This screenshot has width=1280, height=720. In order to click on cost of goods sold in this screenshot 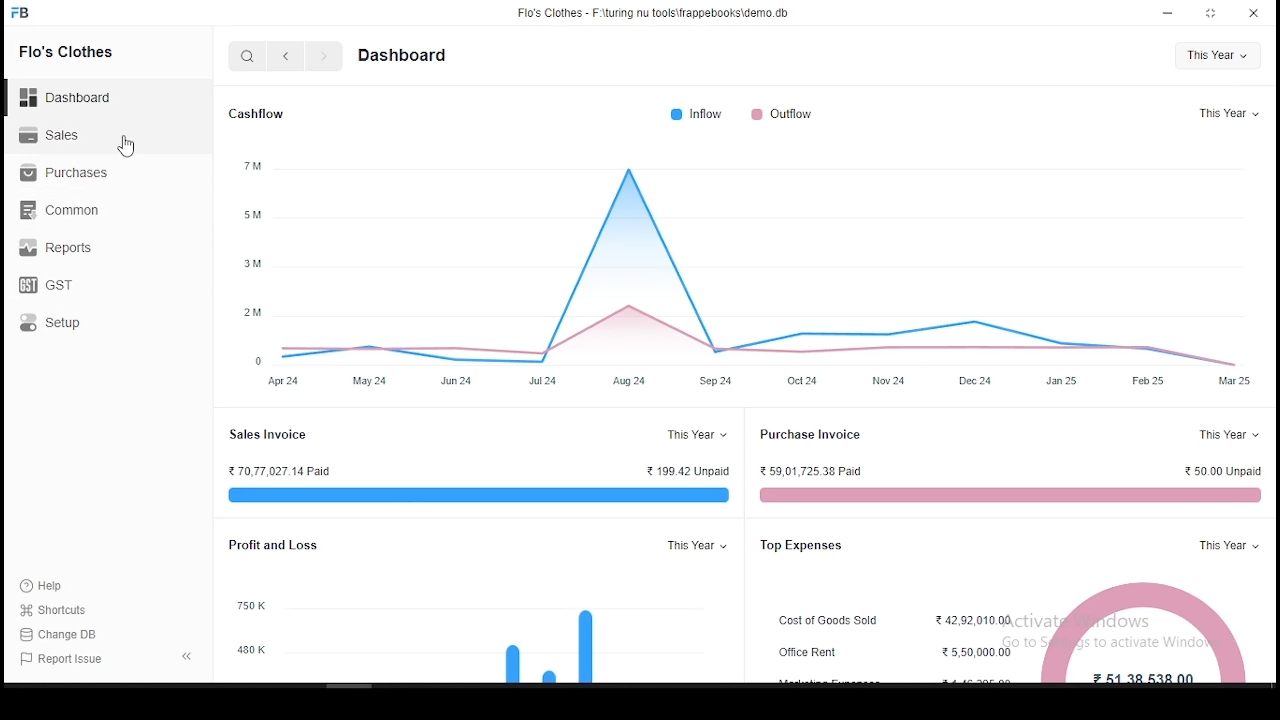, I will do `click(835, 622)`.